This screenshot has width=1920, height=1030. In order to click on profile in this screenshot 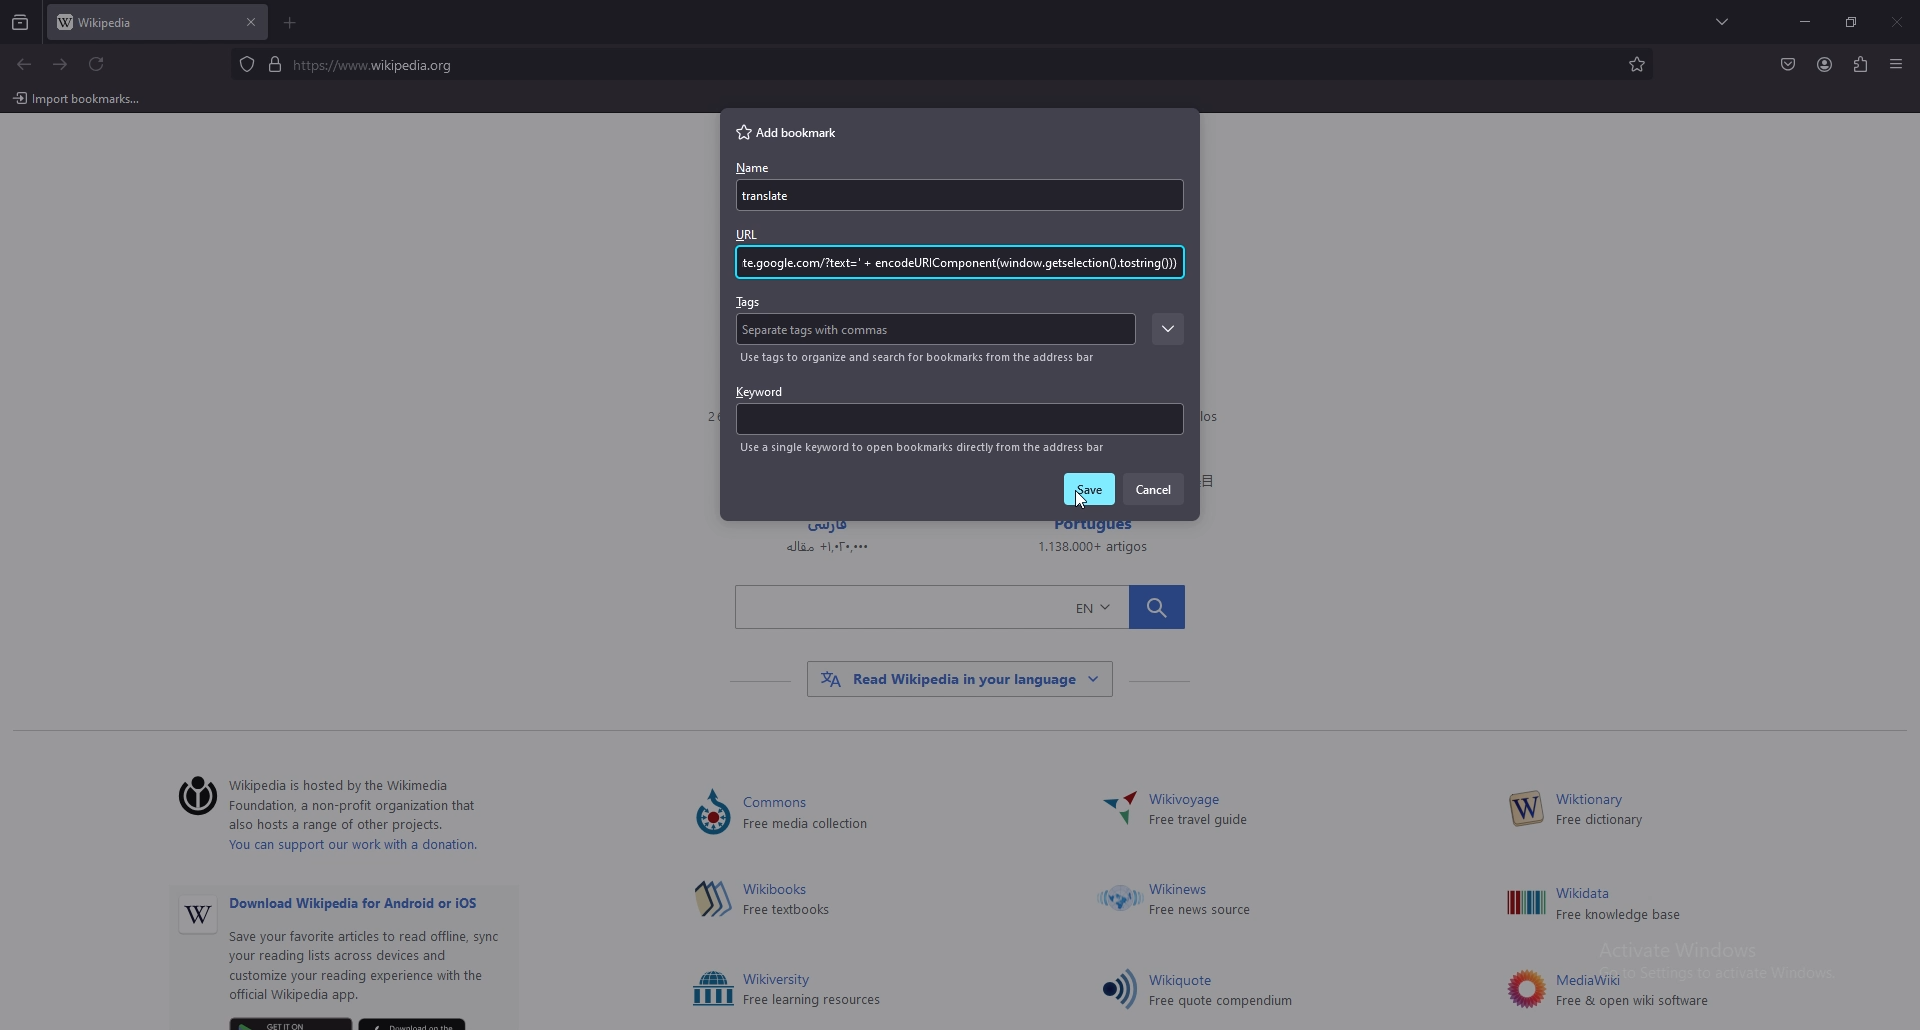, I will do `click(1825, 65)`.